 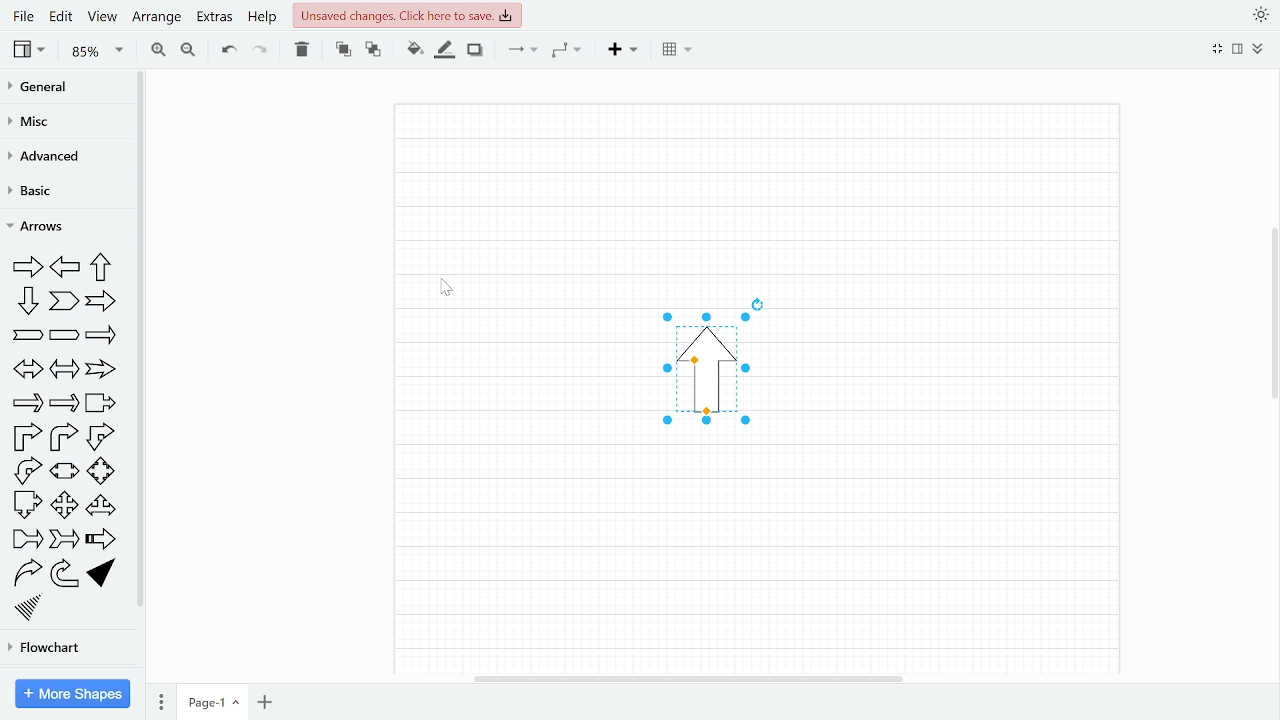 I want to click on TO front, so click(x=342, y=52).